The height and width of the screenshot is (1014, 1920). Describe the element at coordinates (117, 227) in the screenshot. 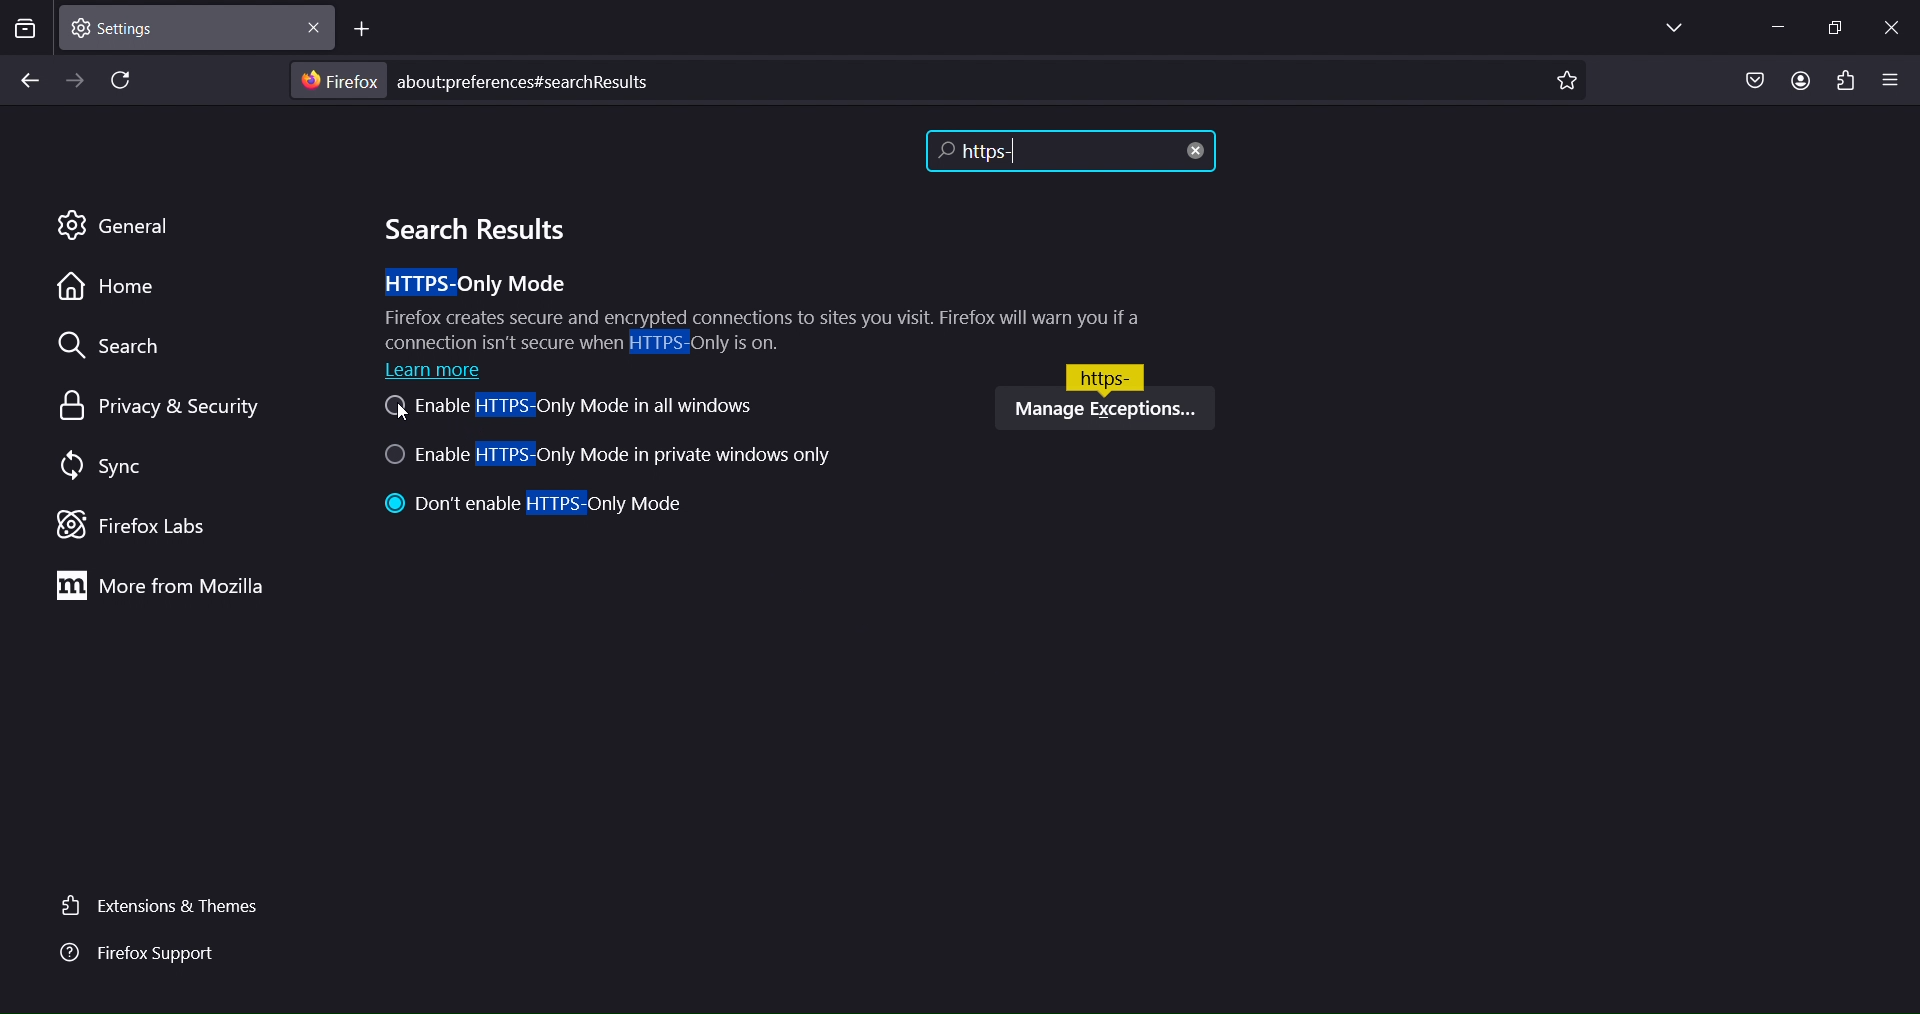

I see `general` at that location.